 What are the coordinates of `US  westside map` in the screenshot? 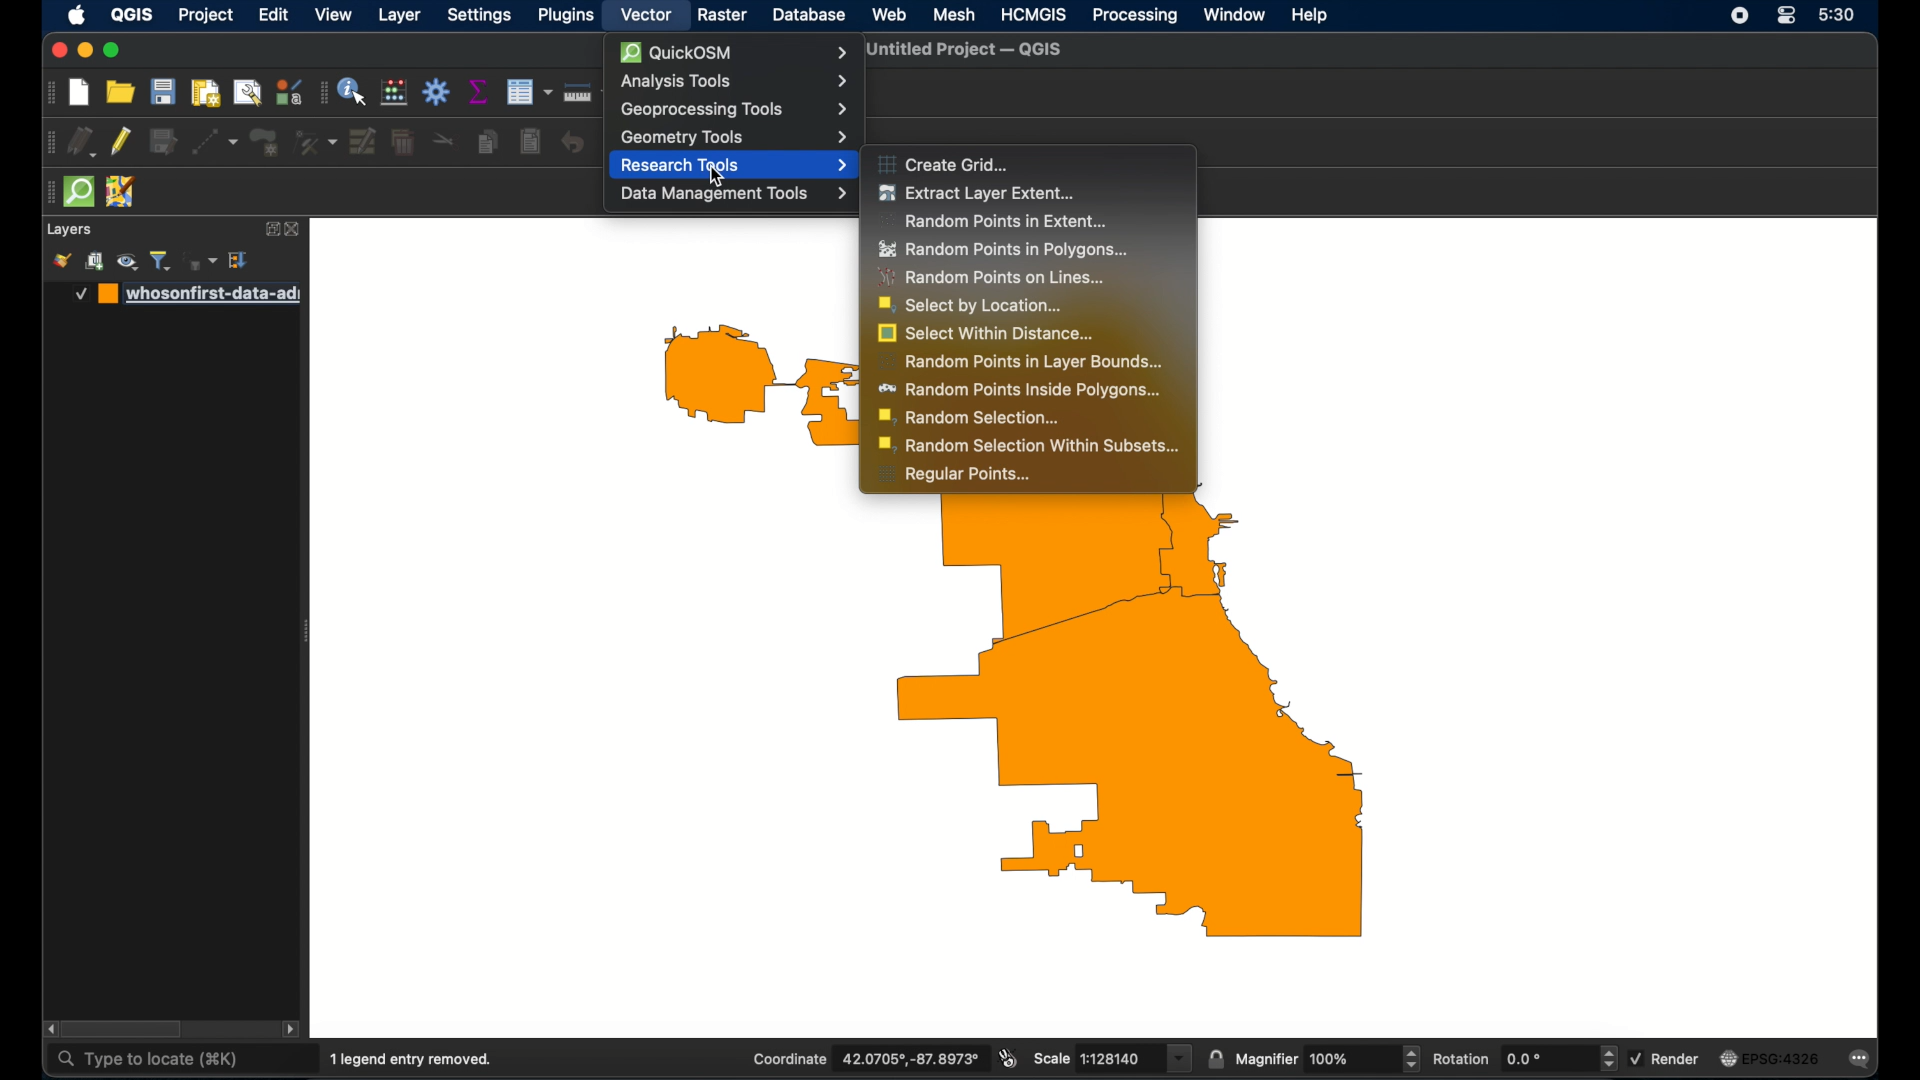 It's located at (1031, 732).